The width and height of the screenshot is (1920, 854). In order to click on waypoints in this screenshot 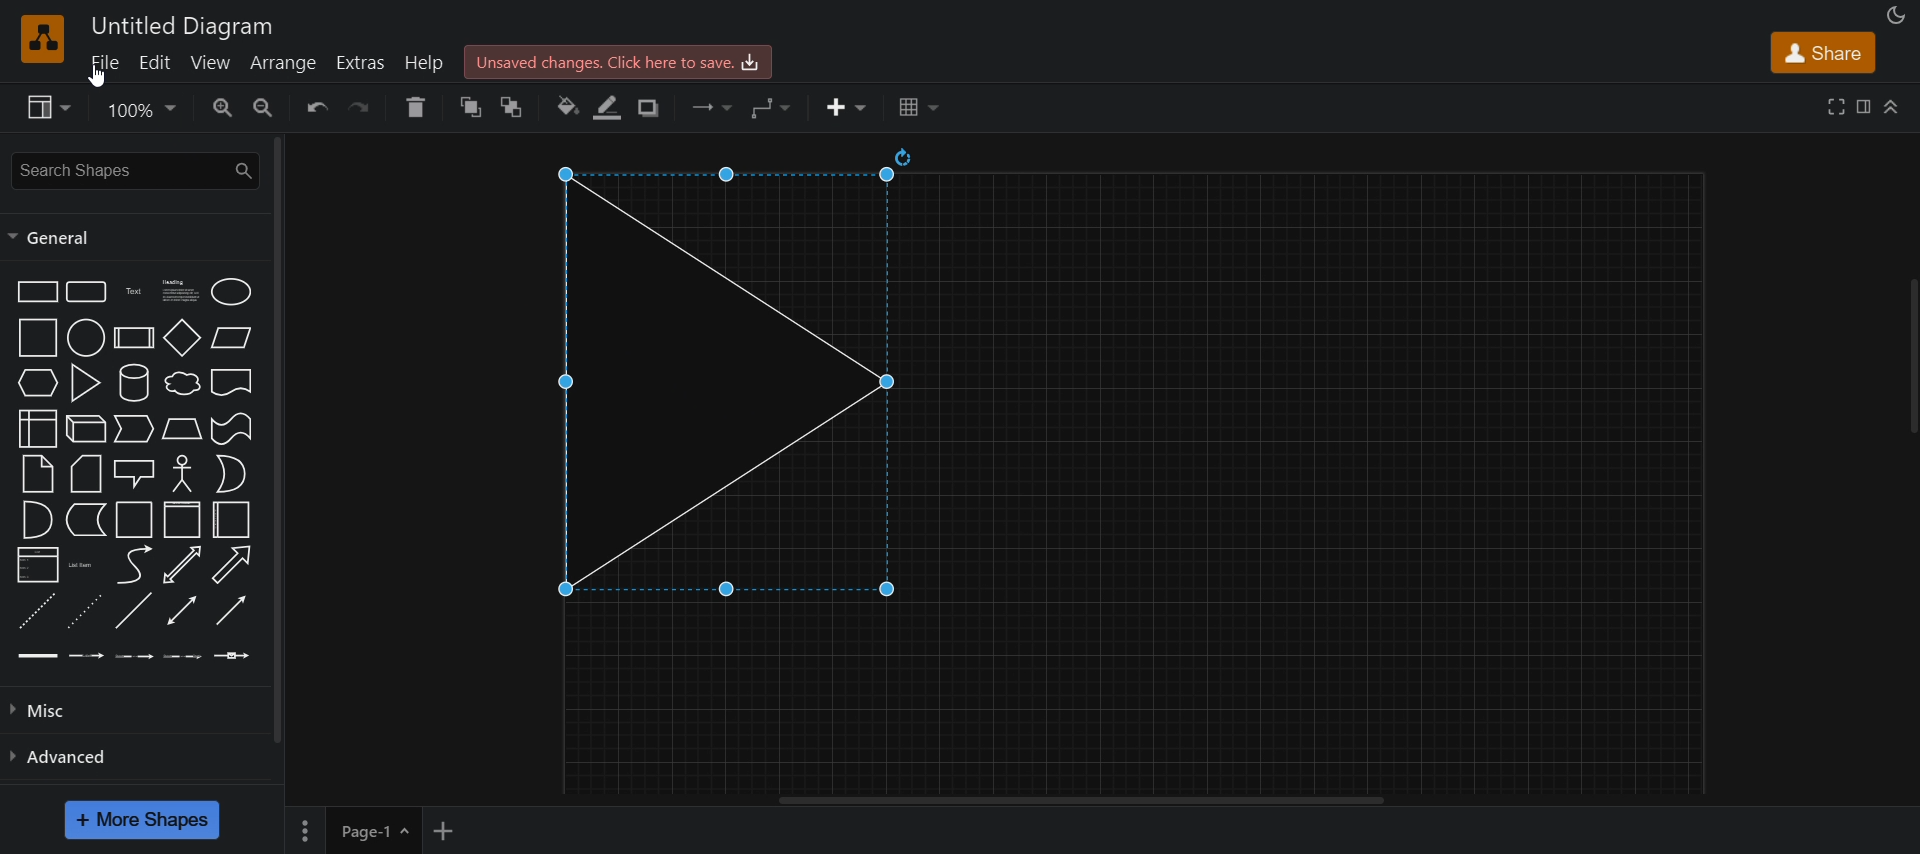, I will do `click(769, 107)`.